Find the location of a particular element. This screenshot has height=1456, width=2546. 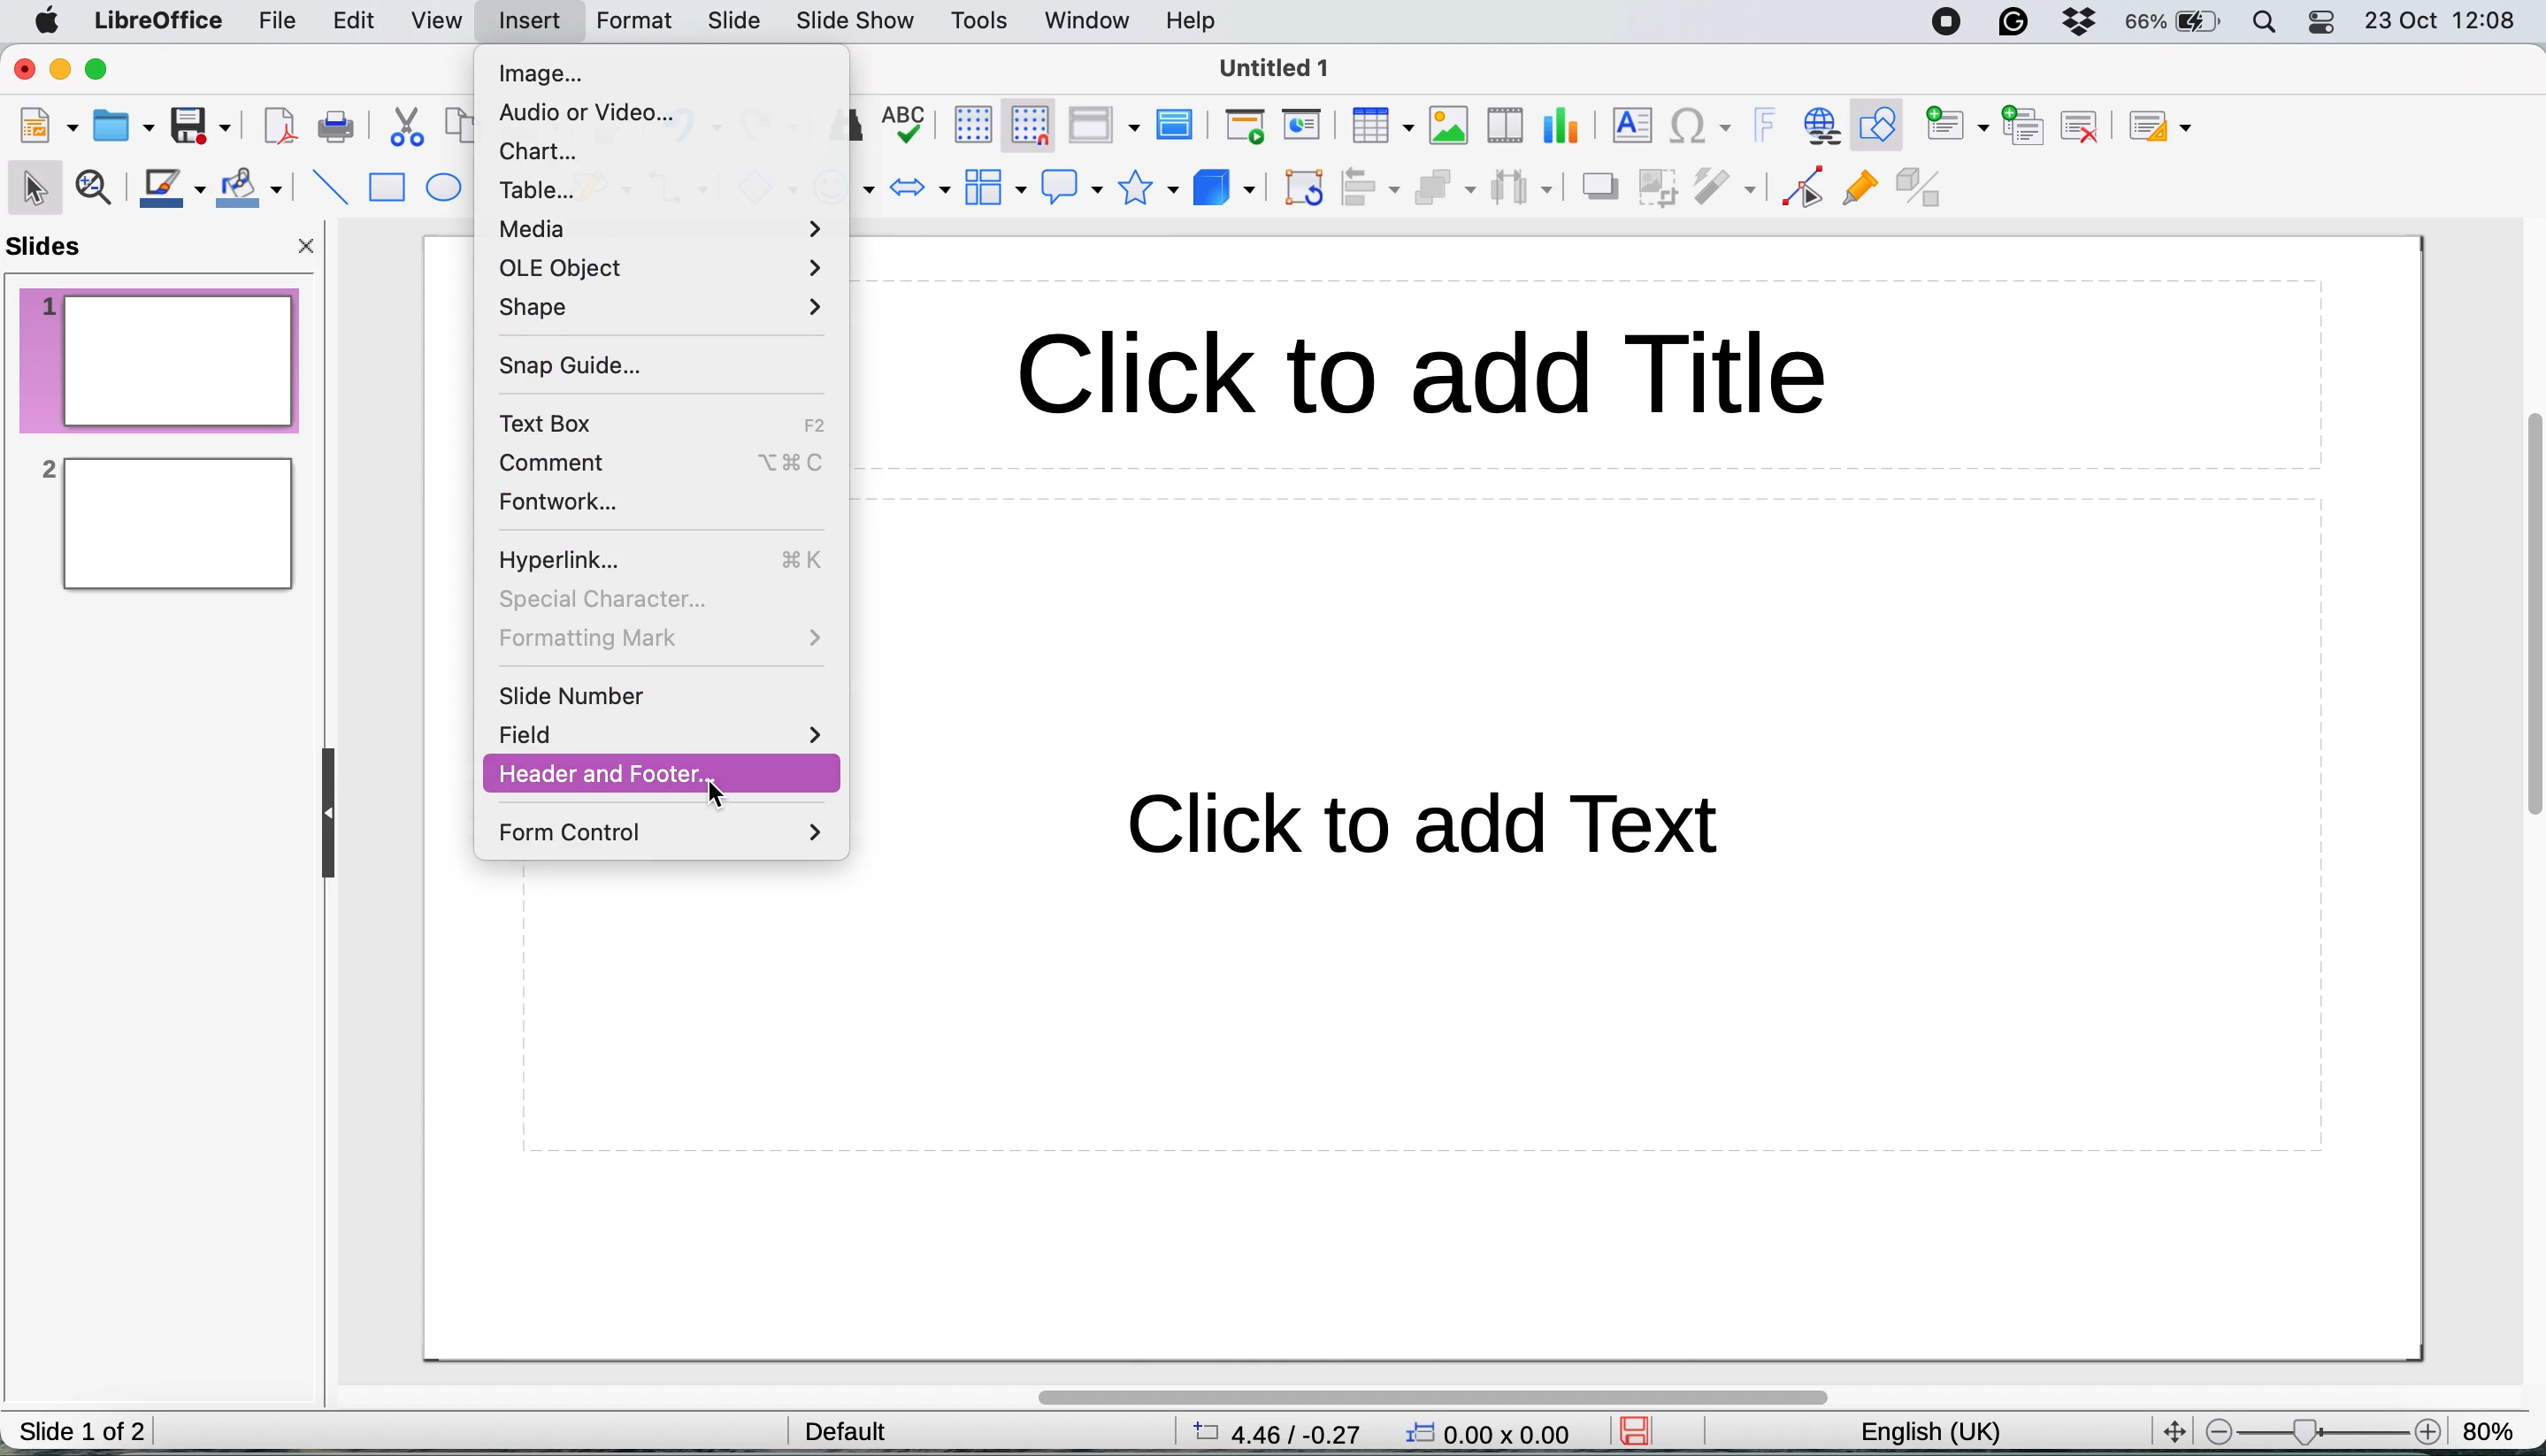

open is located at coordinates (125, 123).